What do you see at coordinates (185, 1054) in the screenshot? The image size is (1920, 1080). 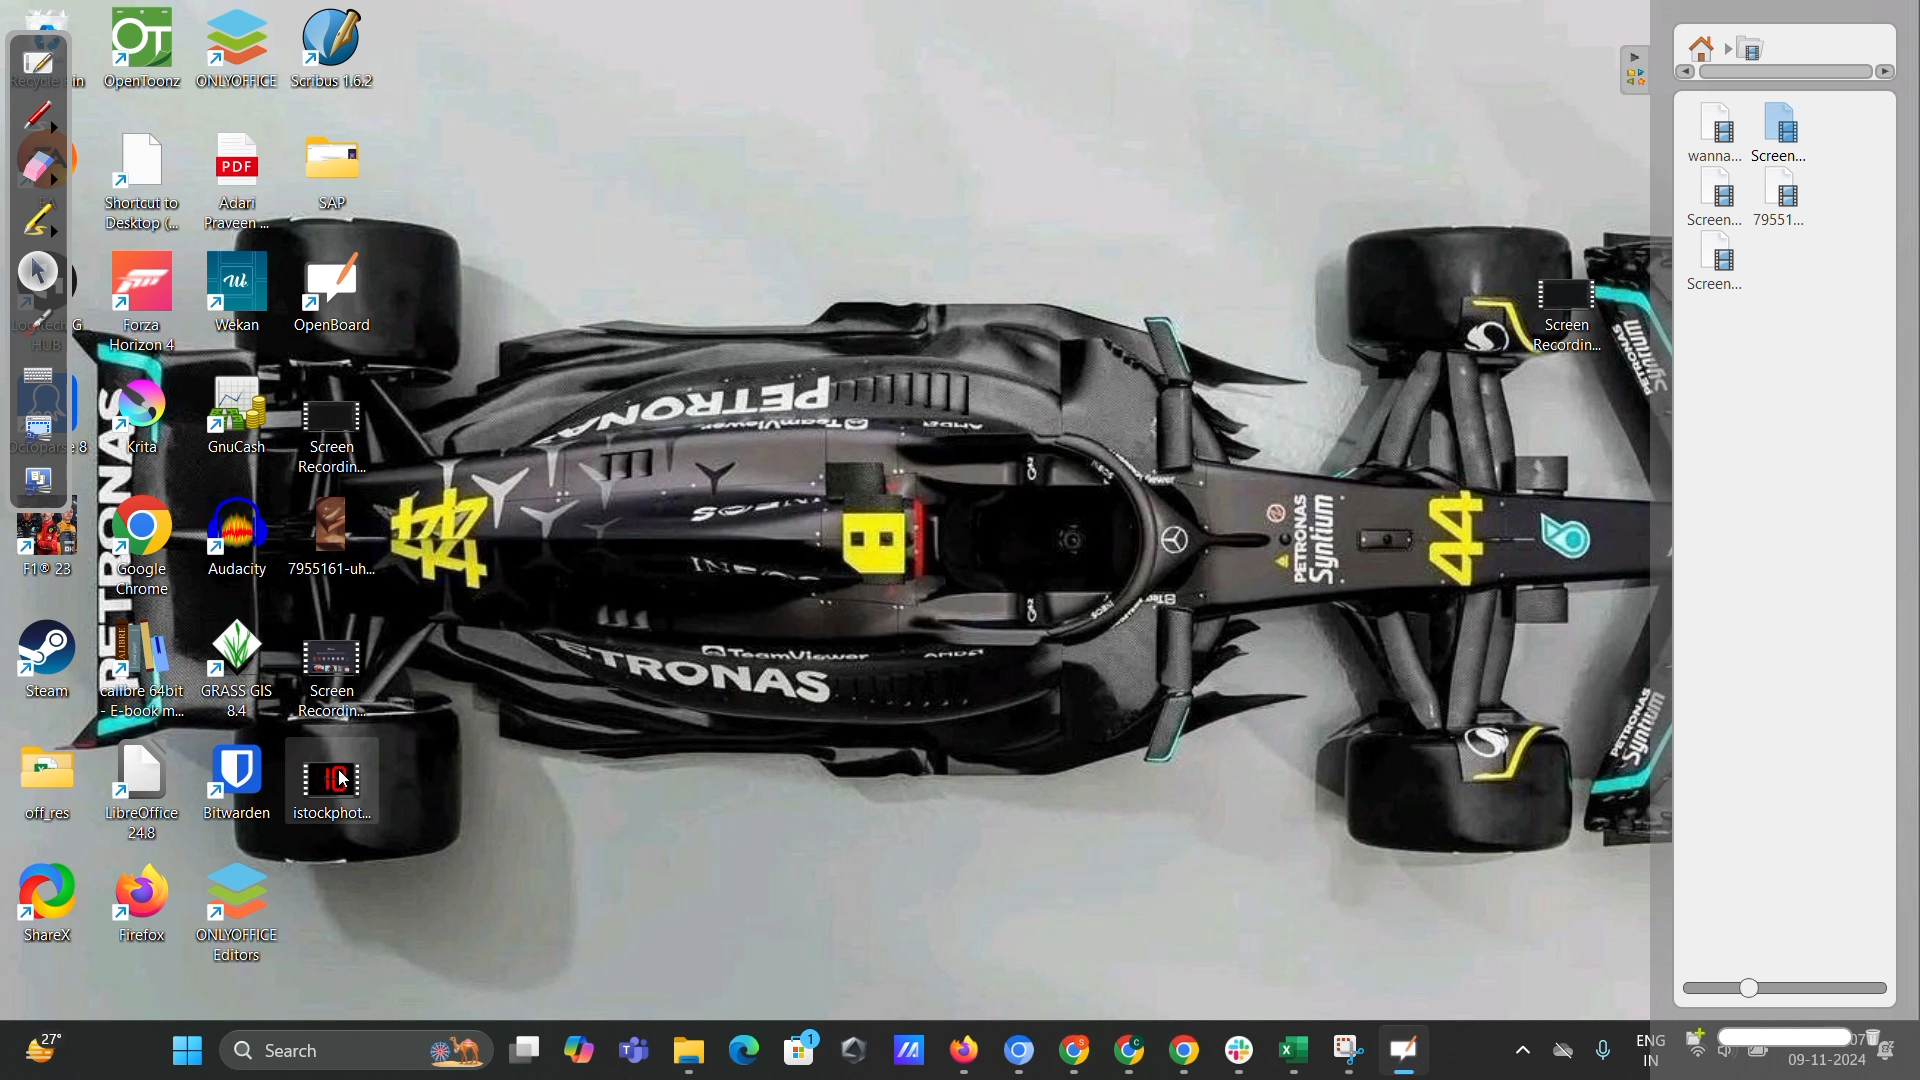 I see `windows` at bounding box center [185, 1054].